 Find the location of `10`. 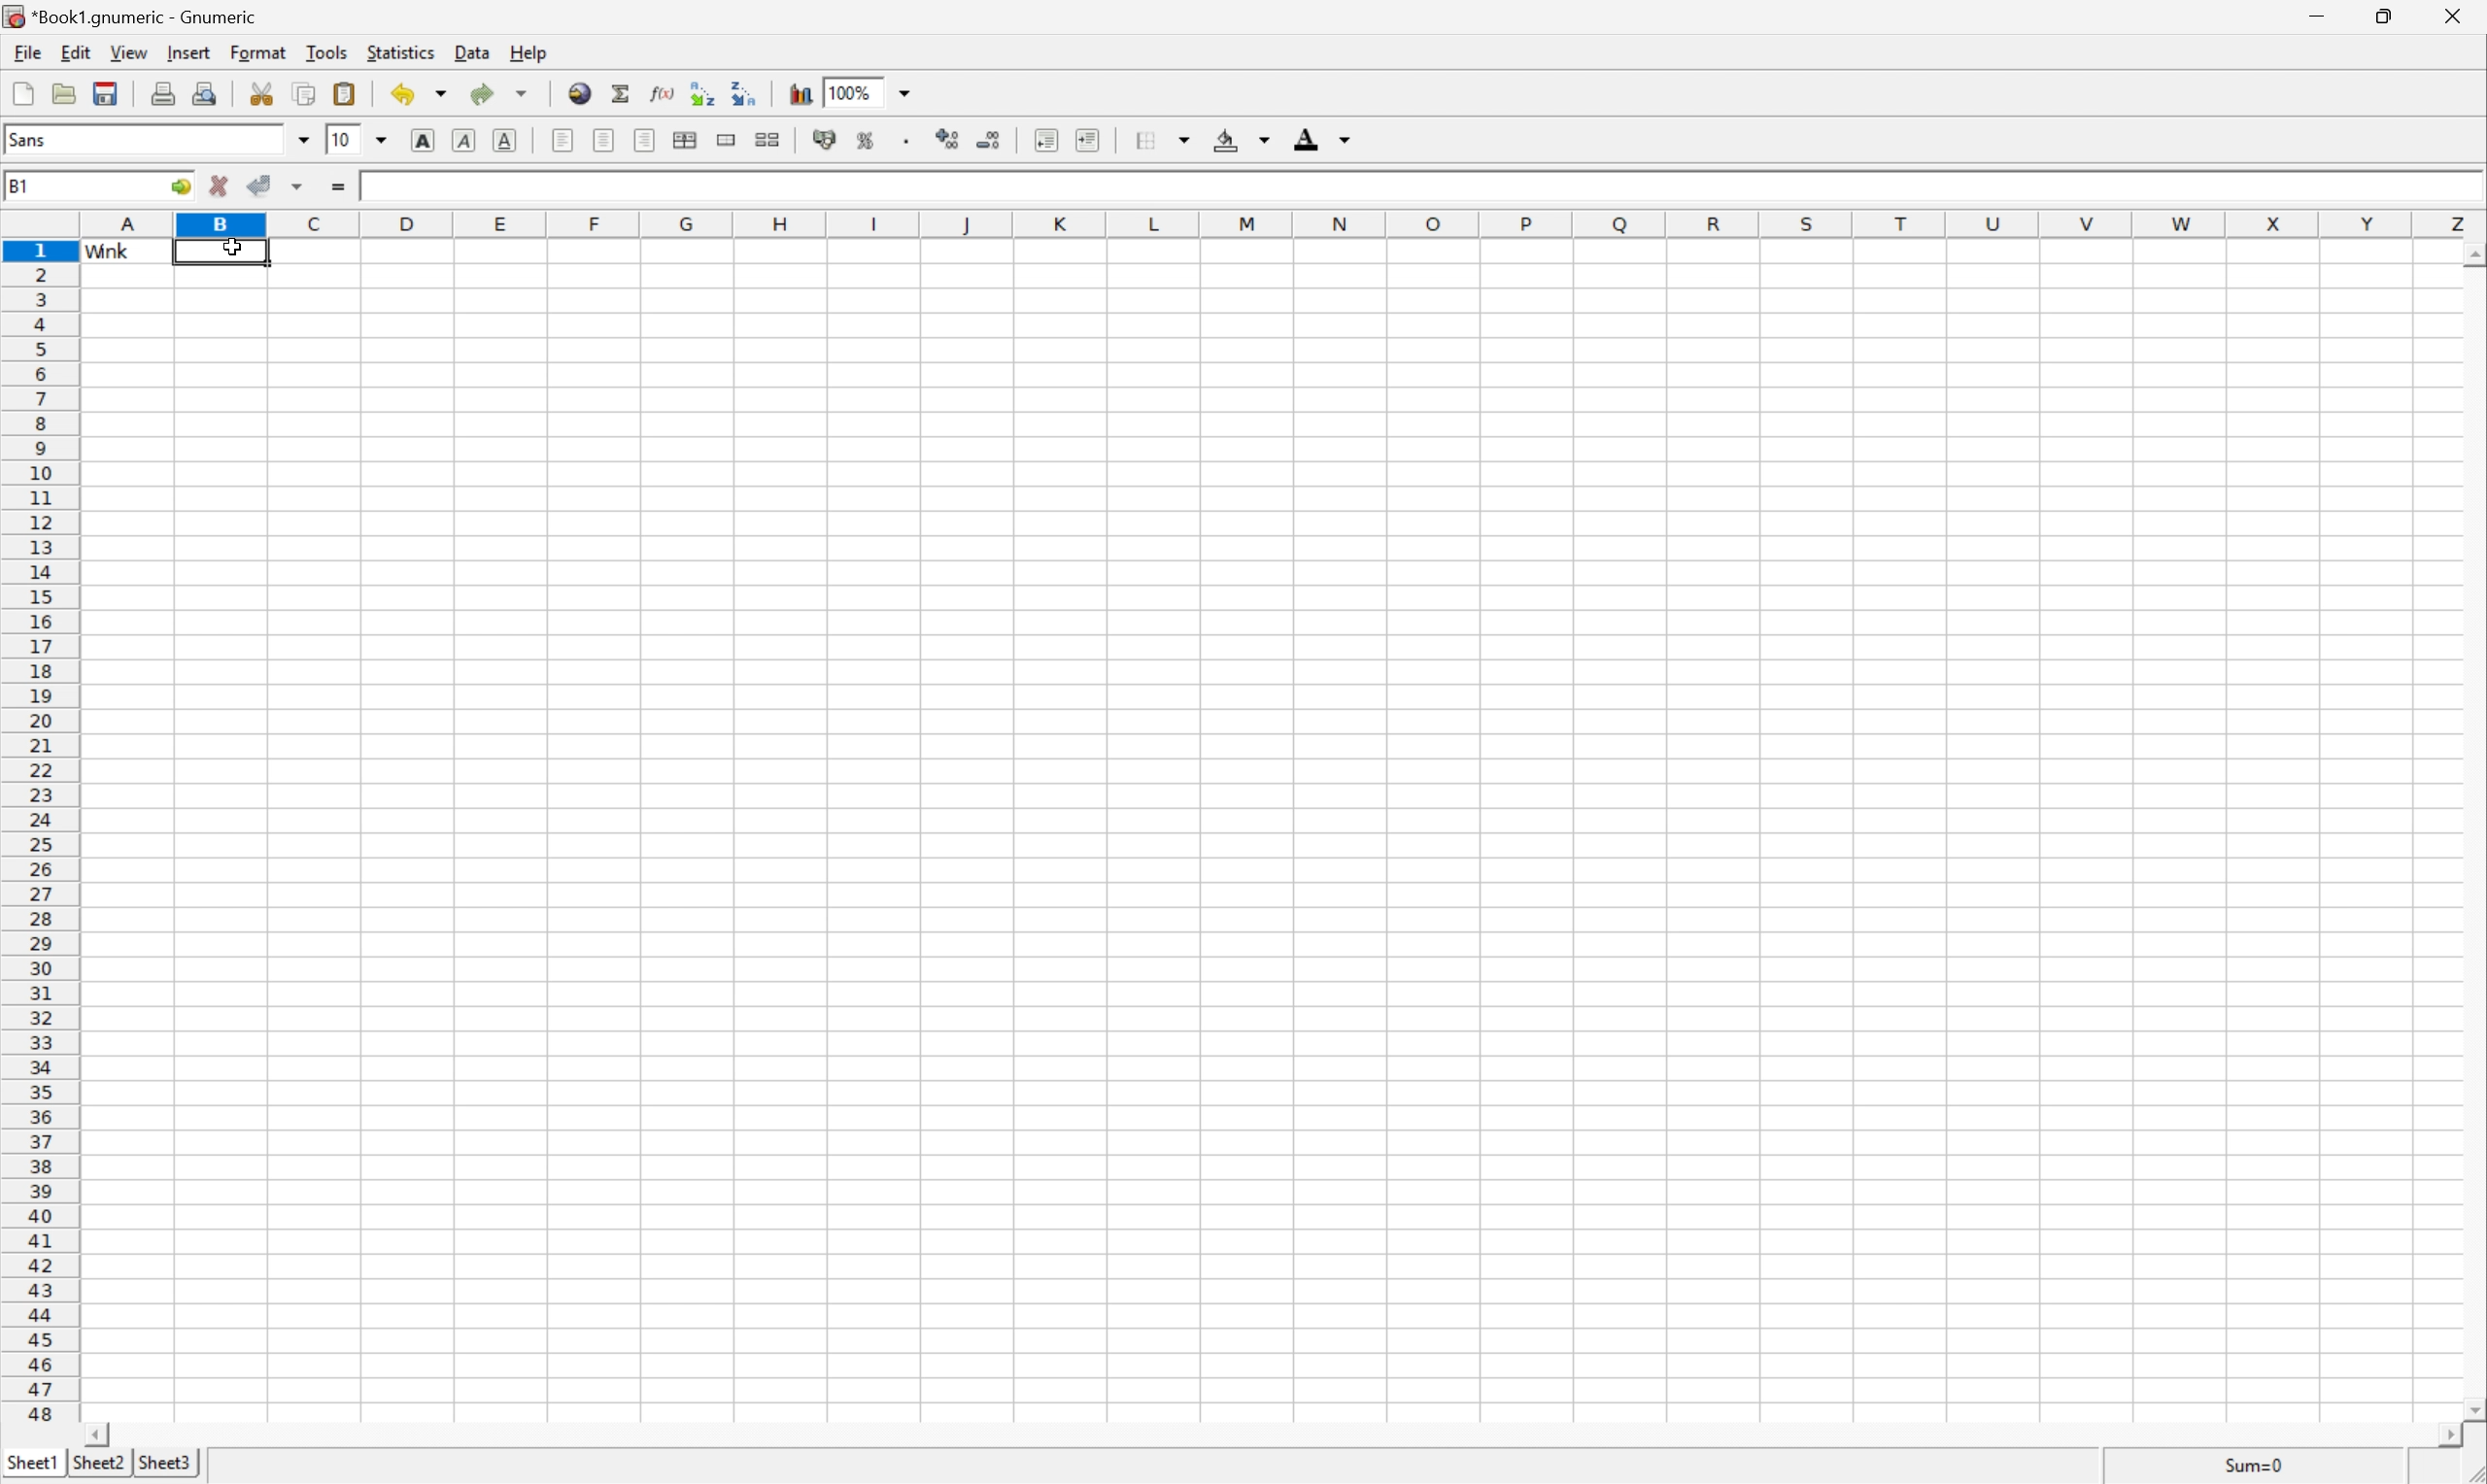

10 is located at coordinates (345, 138).